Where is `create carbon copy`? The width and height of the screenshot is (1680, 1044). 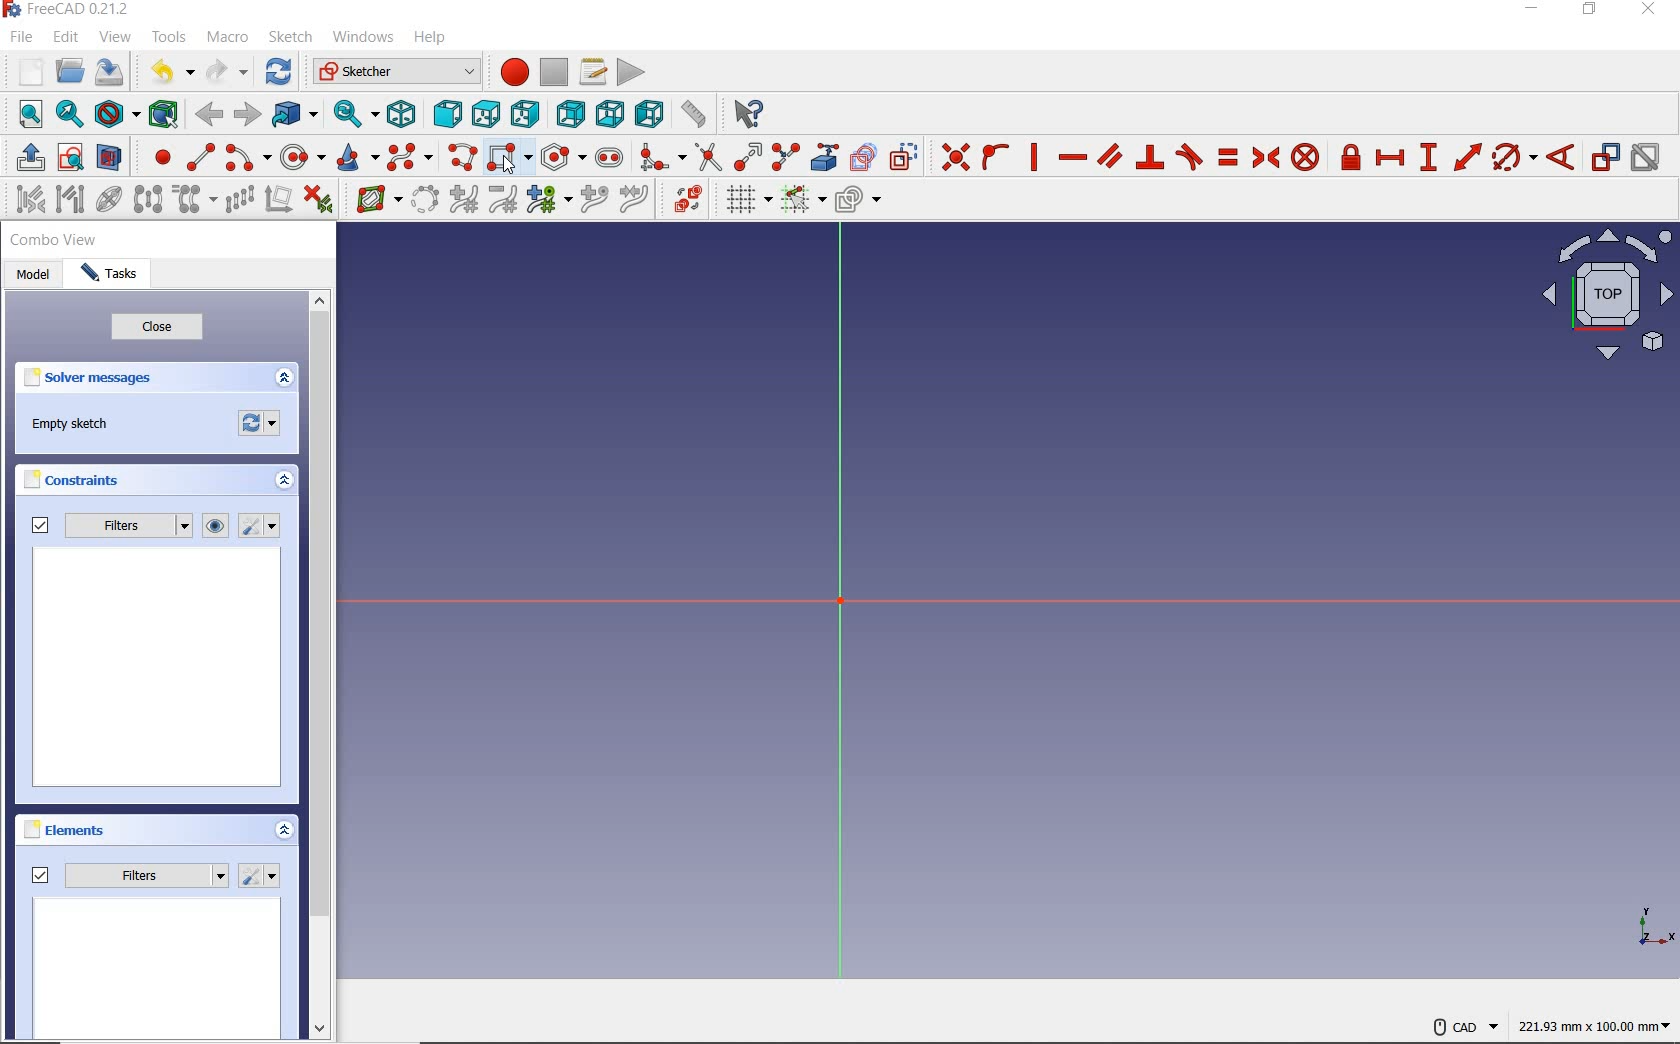 create carbon copy is located at coordinates (863, 157).